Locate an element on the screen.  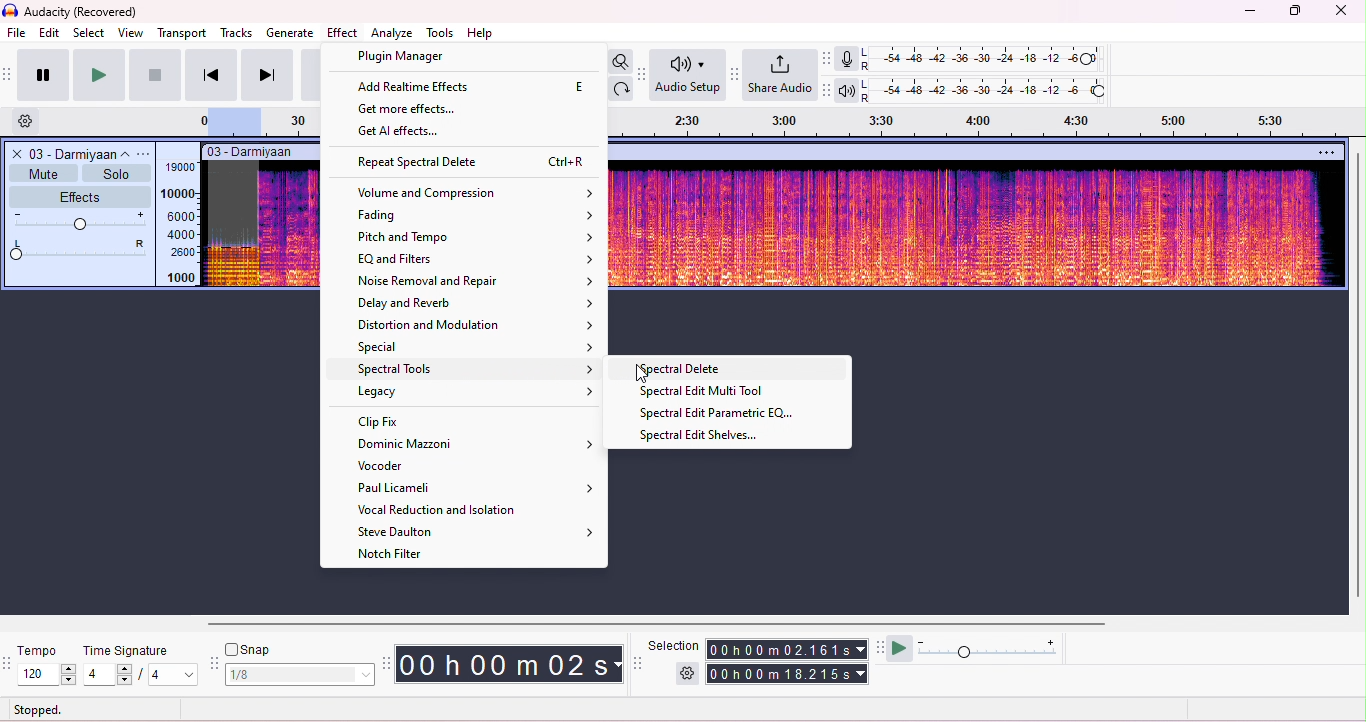
track title is located at coordinates (260, 151).